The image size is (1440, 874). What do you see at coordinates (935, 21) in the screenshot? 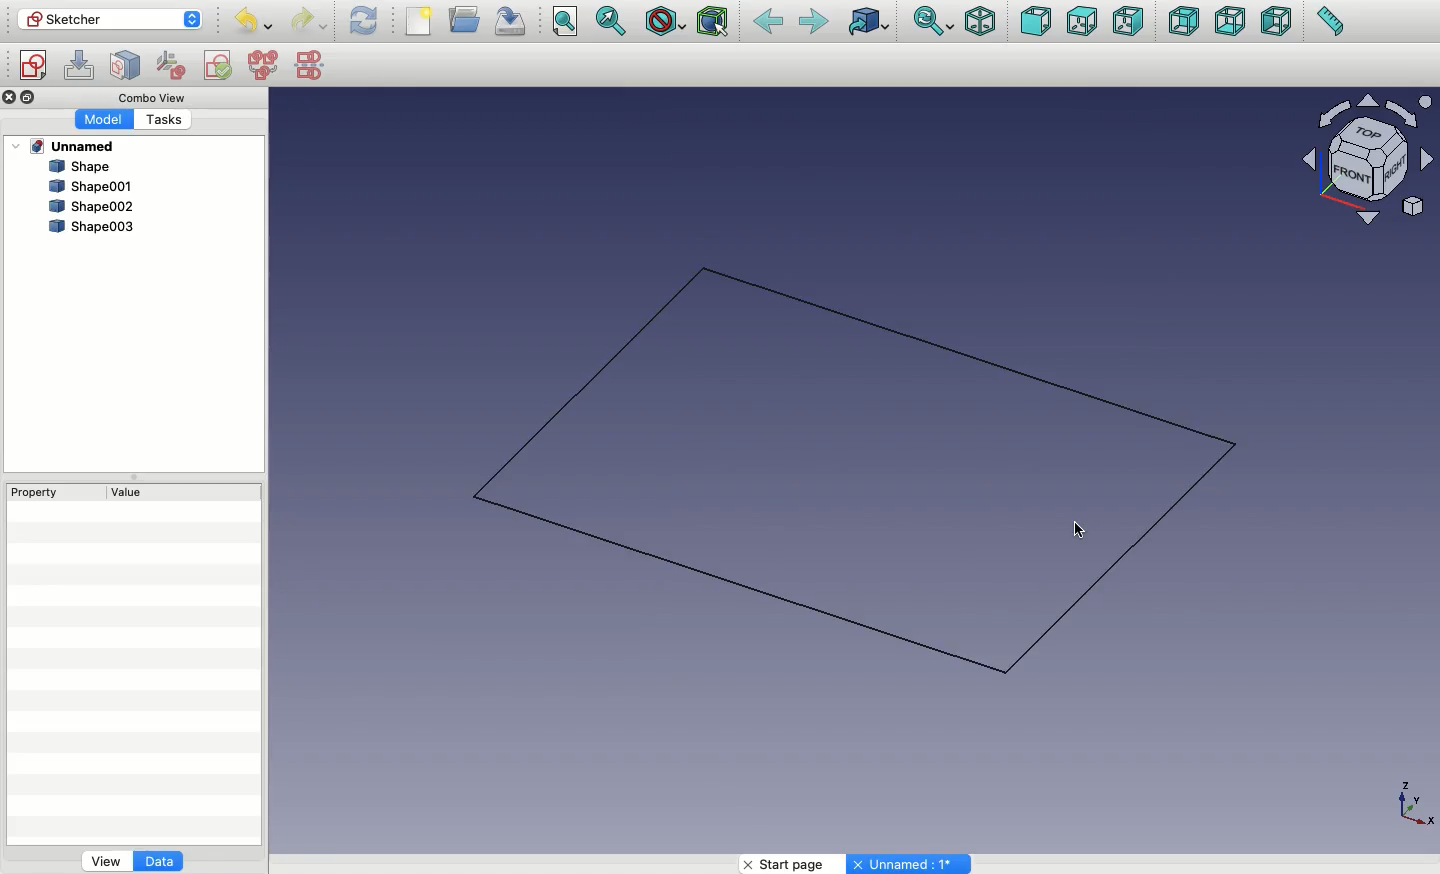
I see `Sync view` at bounding box center [935, 21].